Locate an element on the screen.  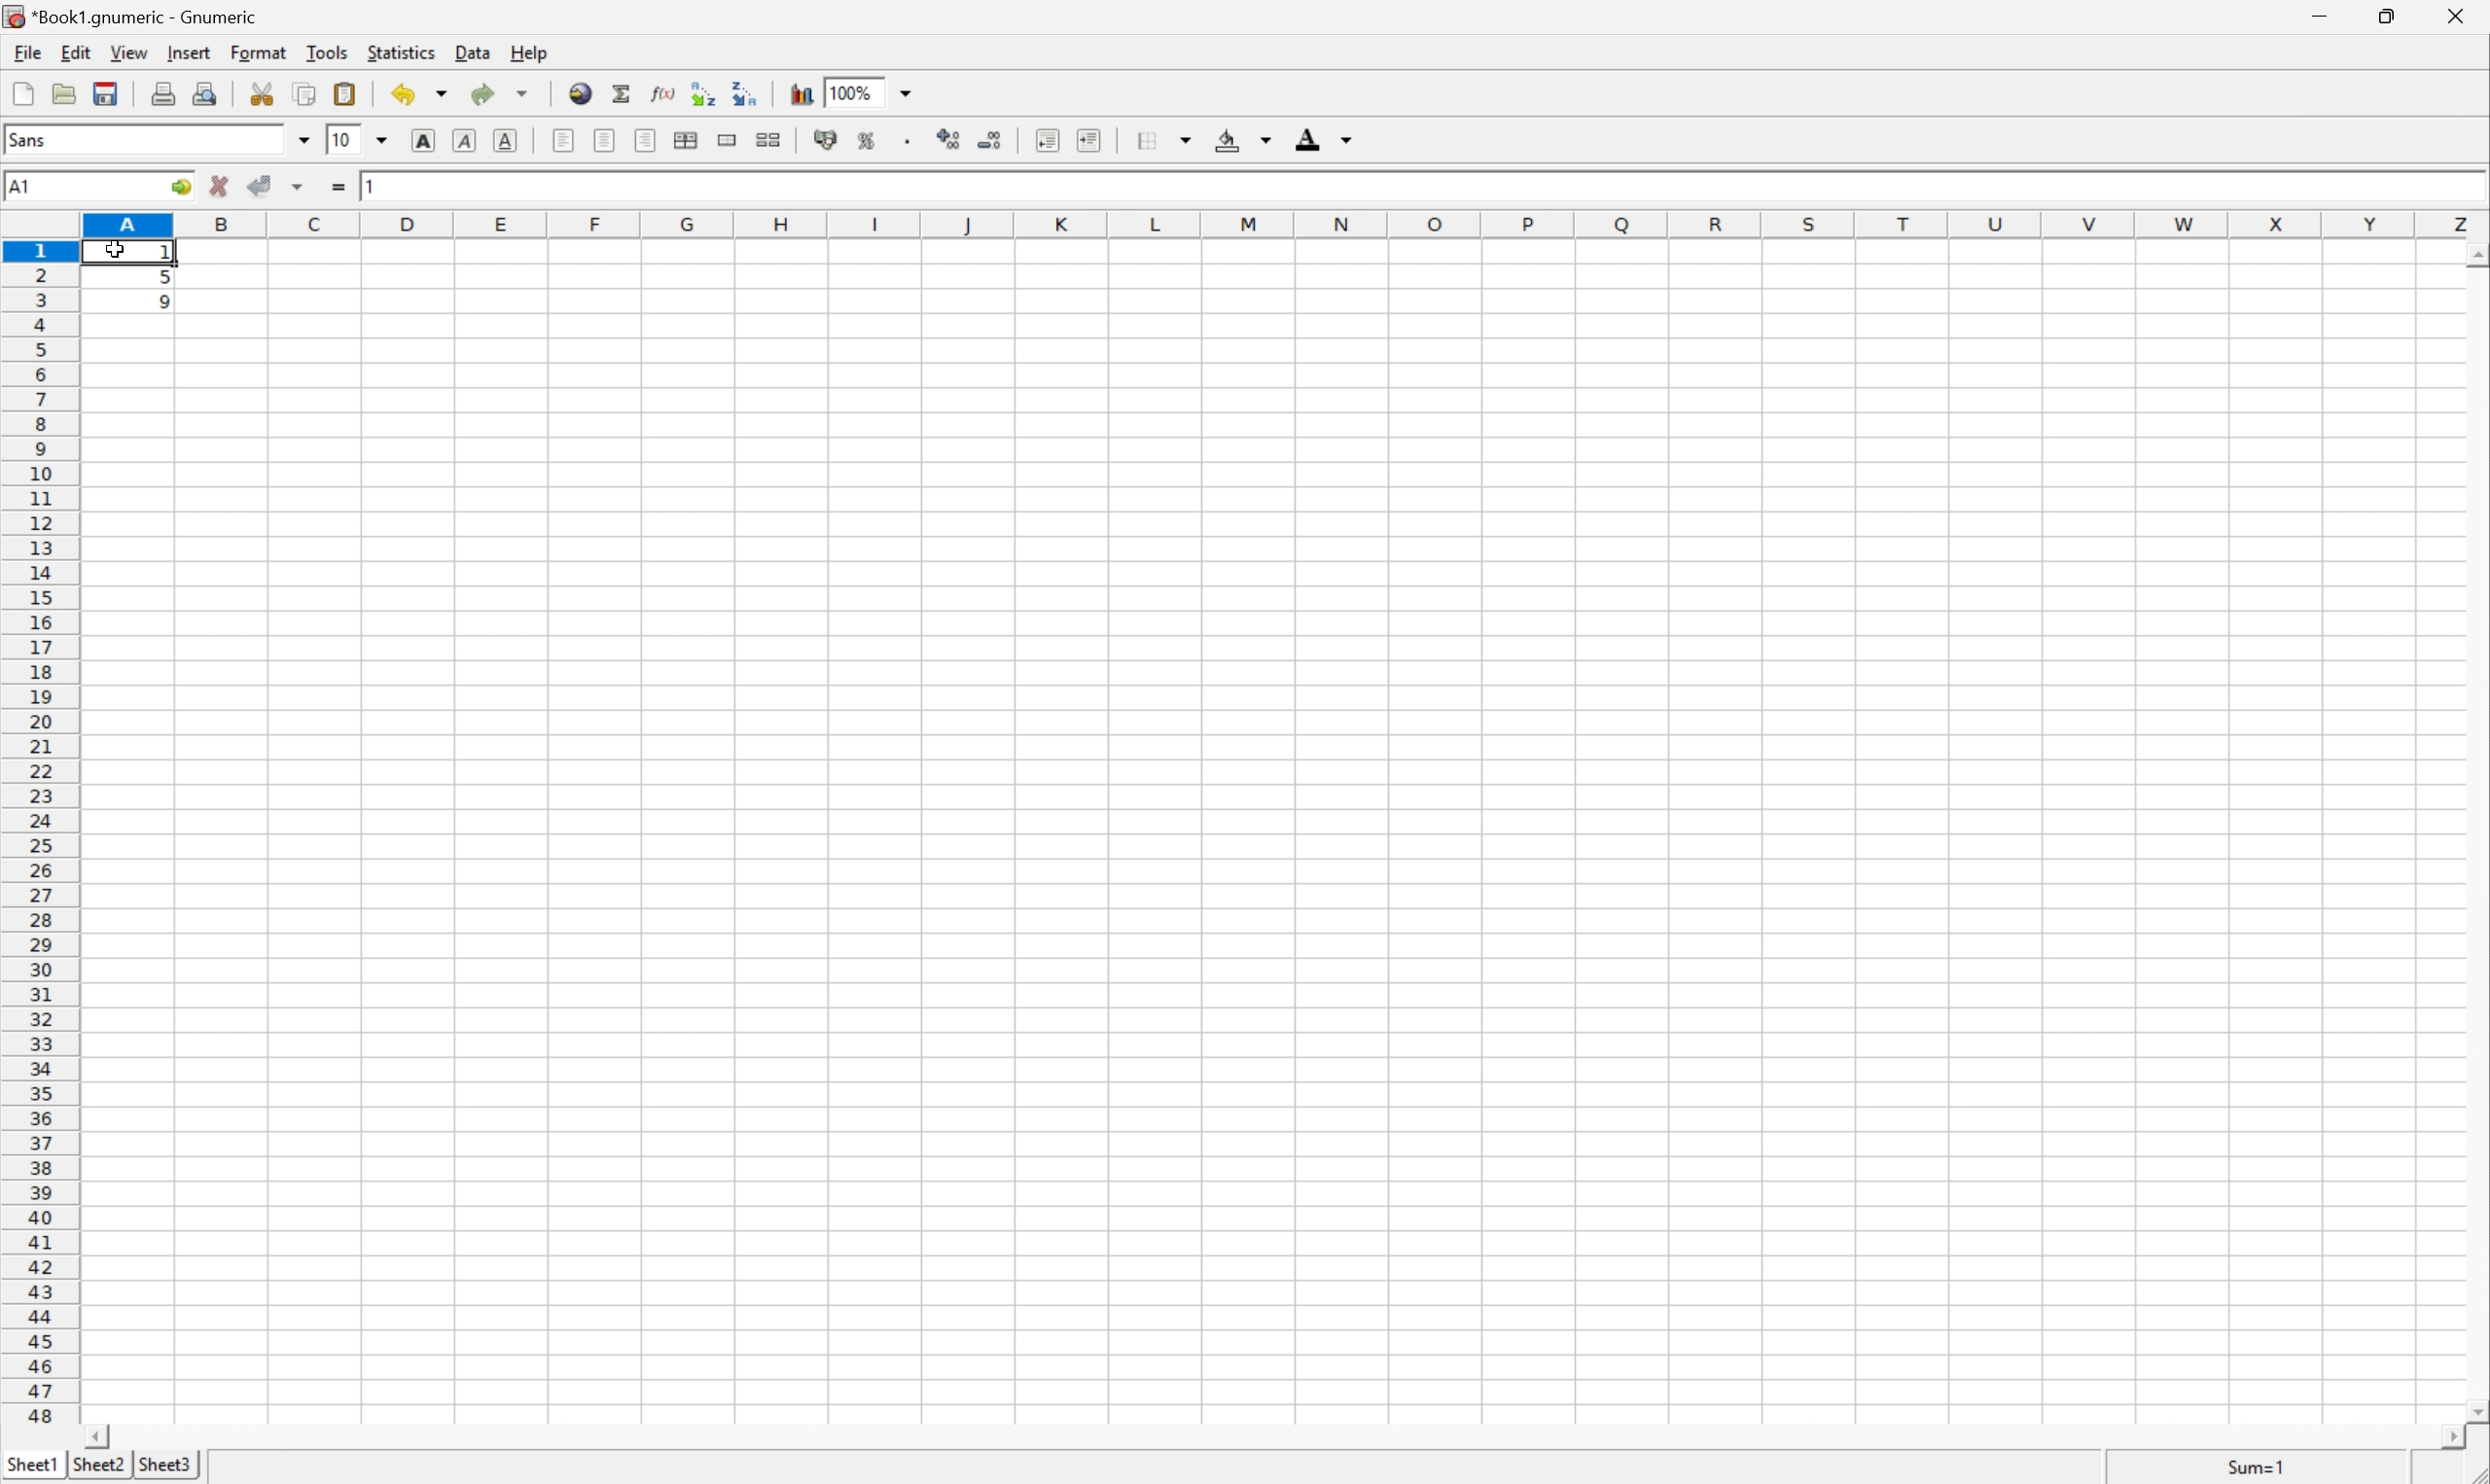
italic is located at coordinates (467, 138).